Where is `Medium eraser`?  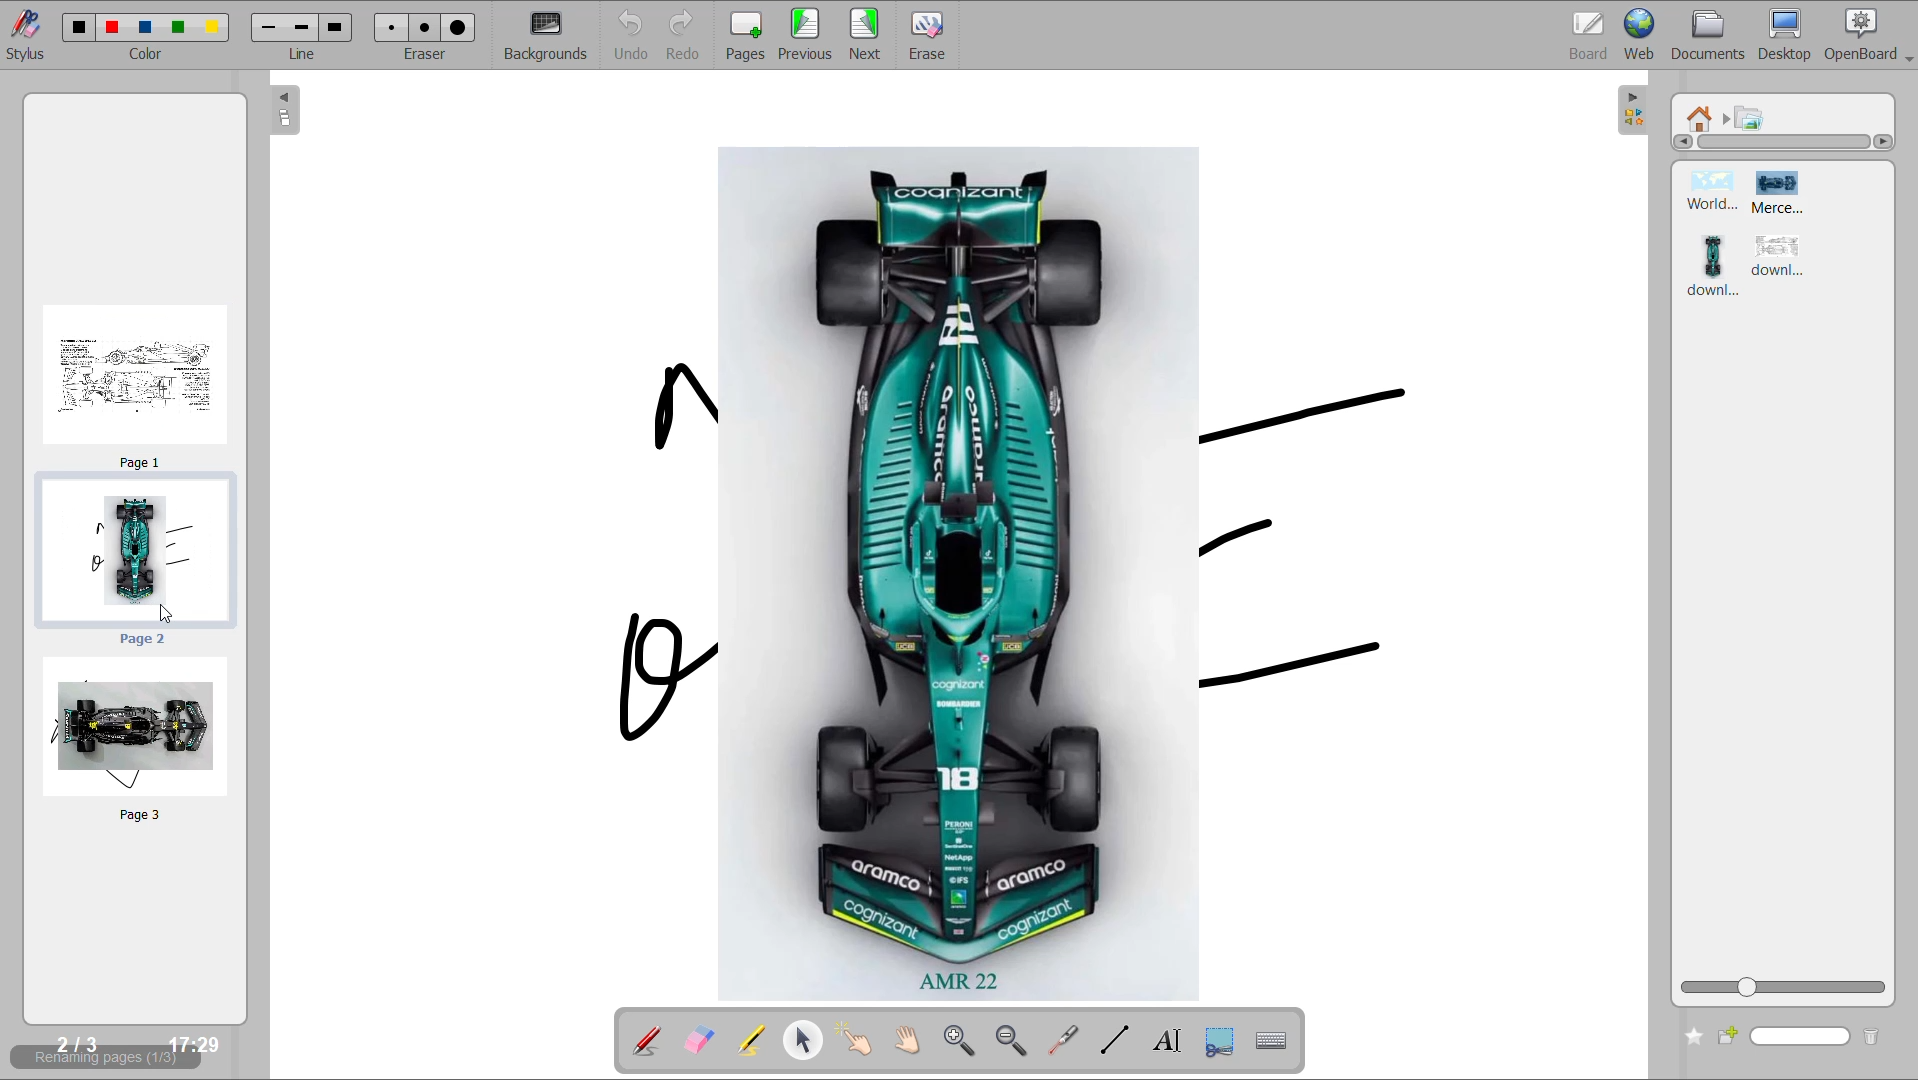
Medium eraser is located at coordinates (428, 26).